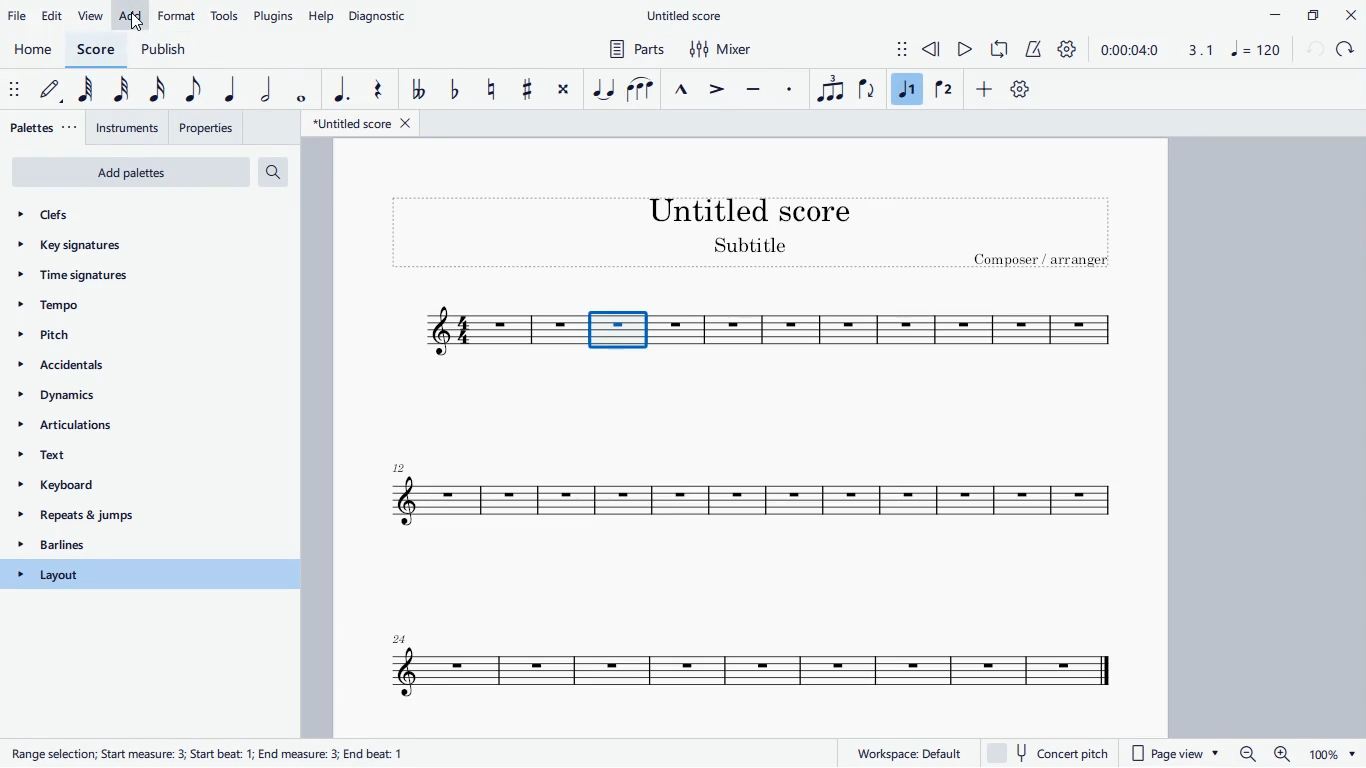 Image resolution: width=1366 pixels, height=768 pixels. What do you see at coordinates (338, 89) in the screenshot?
I see `augmentation dot` at bounding box center [338, 89].